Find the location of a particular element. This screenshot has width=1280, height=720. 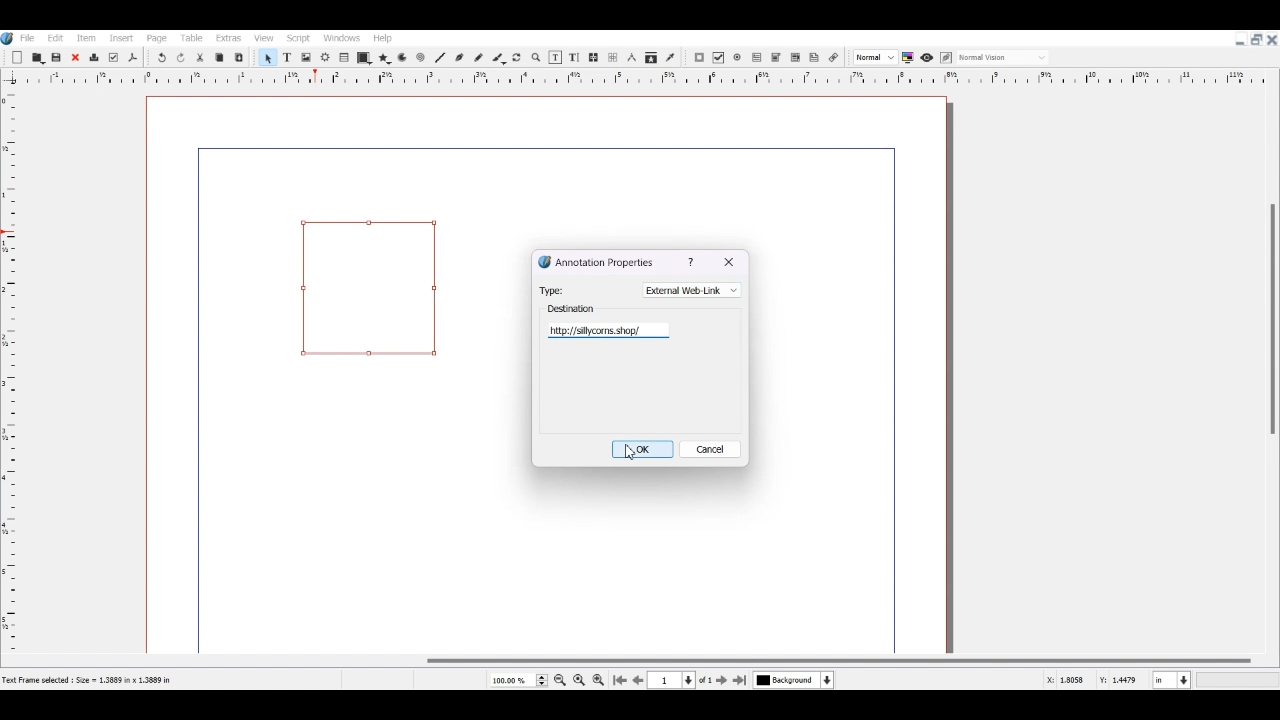

Edit content of frame is located at coordinates (555, 57).